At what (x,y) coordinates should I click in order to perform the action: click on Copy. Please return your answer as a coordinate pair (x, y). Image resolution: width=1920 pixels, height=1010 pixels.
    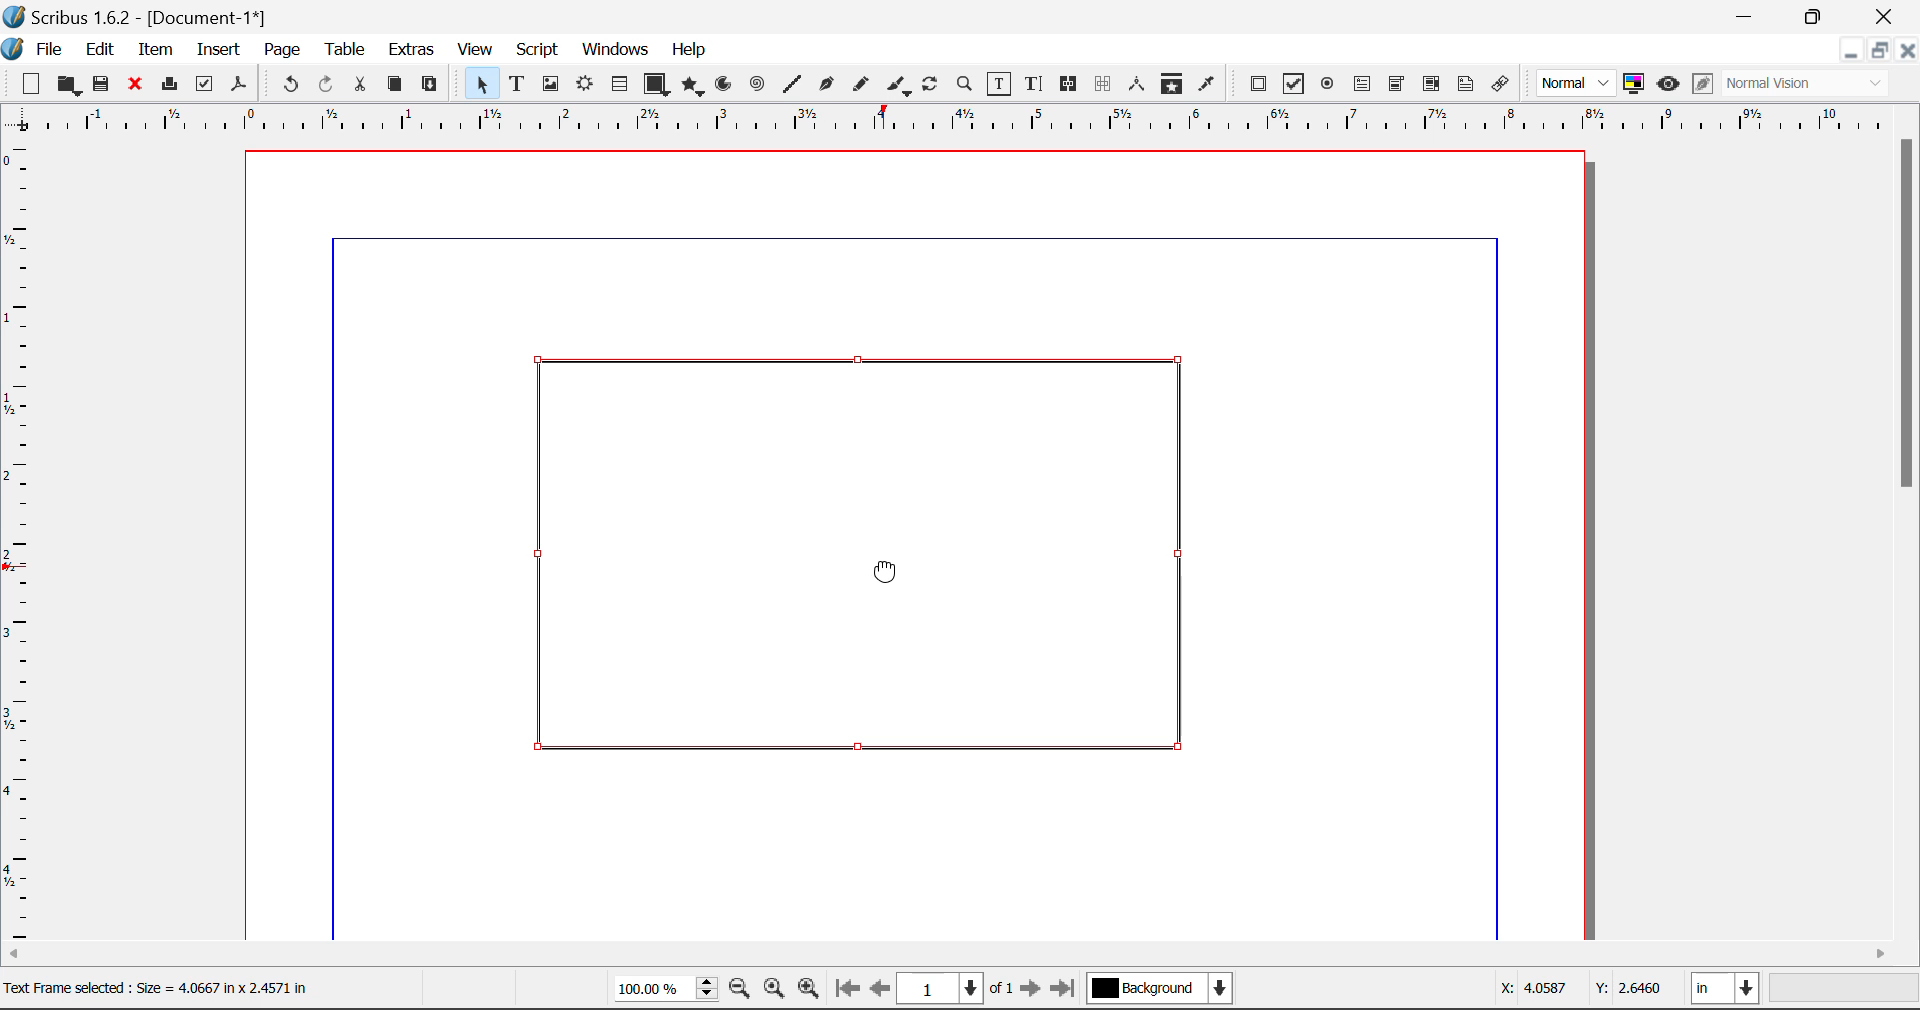
    Looking at the image, I should click on (394, 84).